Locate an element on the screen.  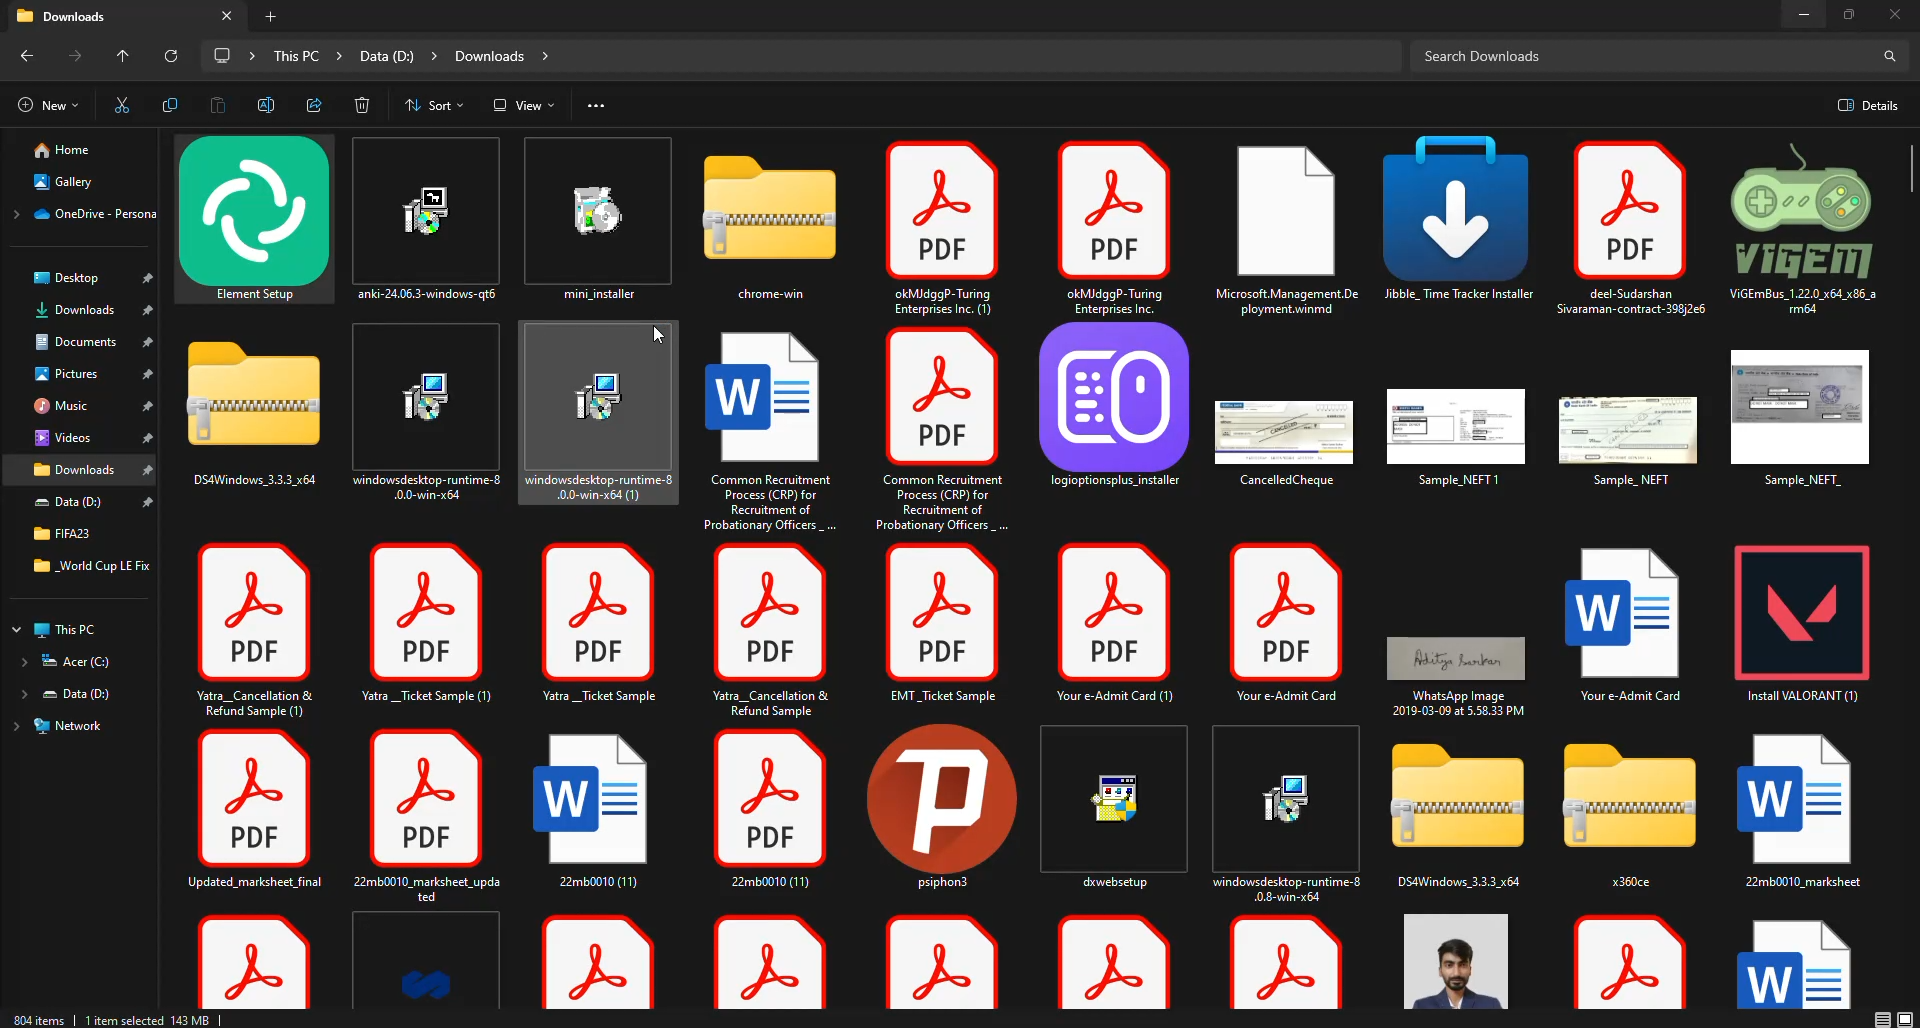
minimize is located at coordinates (1802, 15).